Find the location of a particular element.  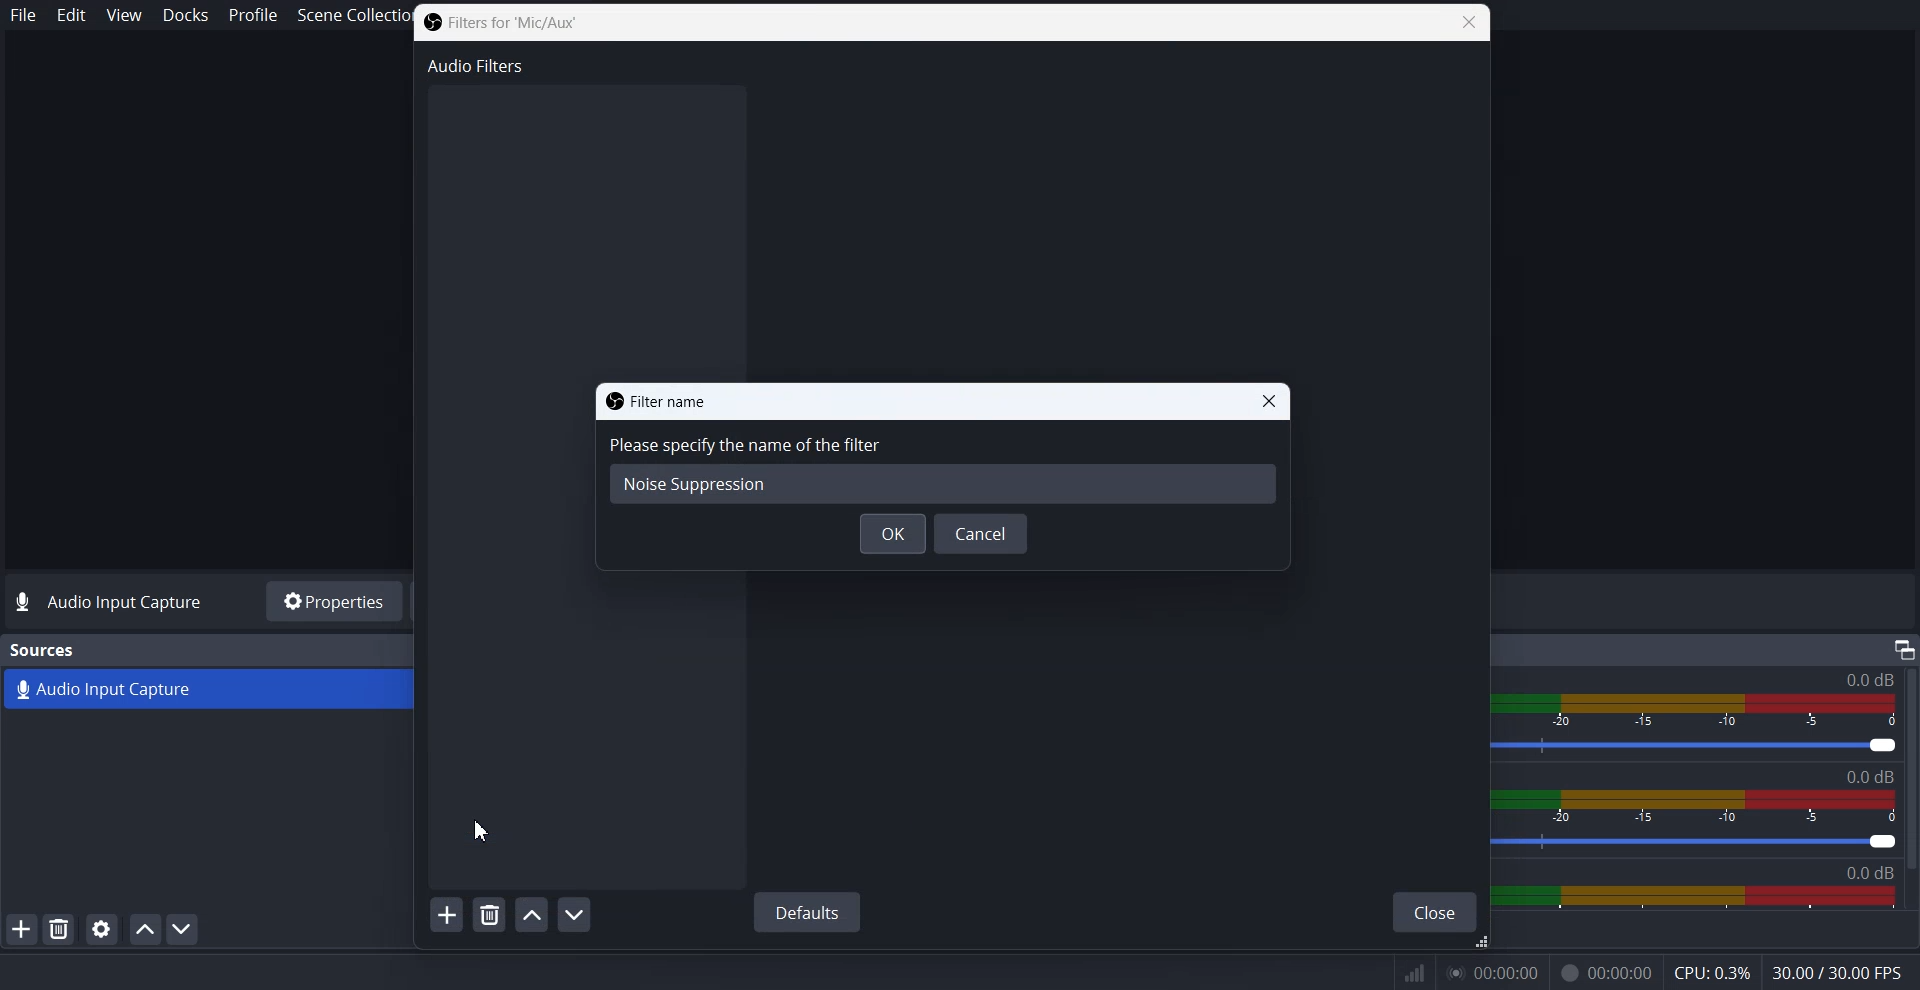

Scene Collection is located at coordinates (344, 17).